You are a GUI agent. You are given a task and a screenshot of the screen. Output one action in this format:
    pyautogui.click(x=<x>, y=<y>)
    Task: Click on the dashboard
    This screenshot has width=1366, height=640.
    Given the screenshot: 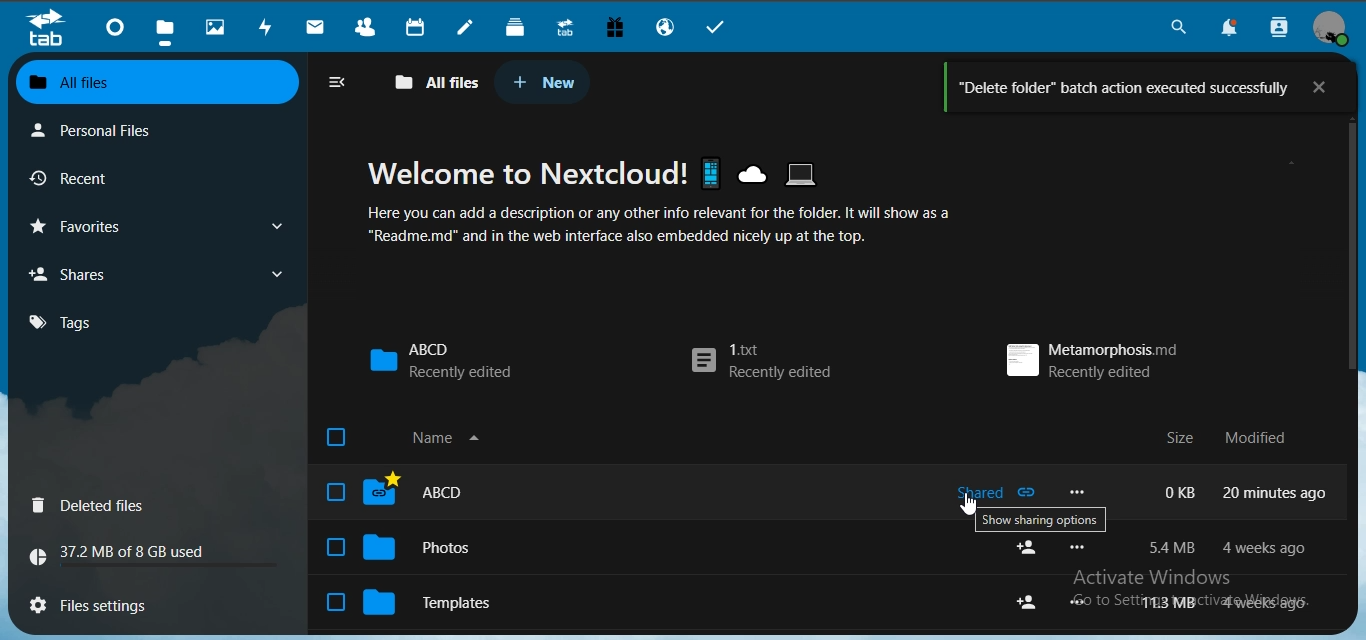 What is the action you would take?
    pyautogui.click(x=118, y=27)
    